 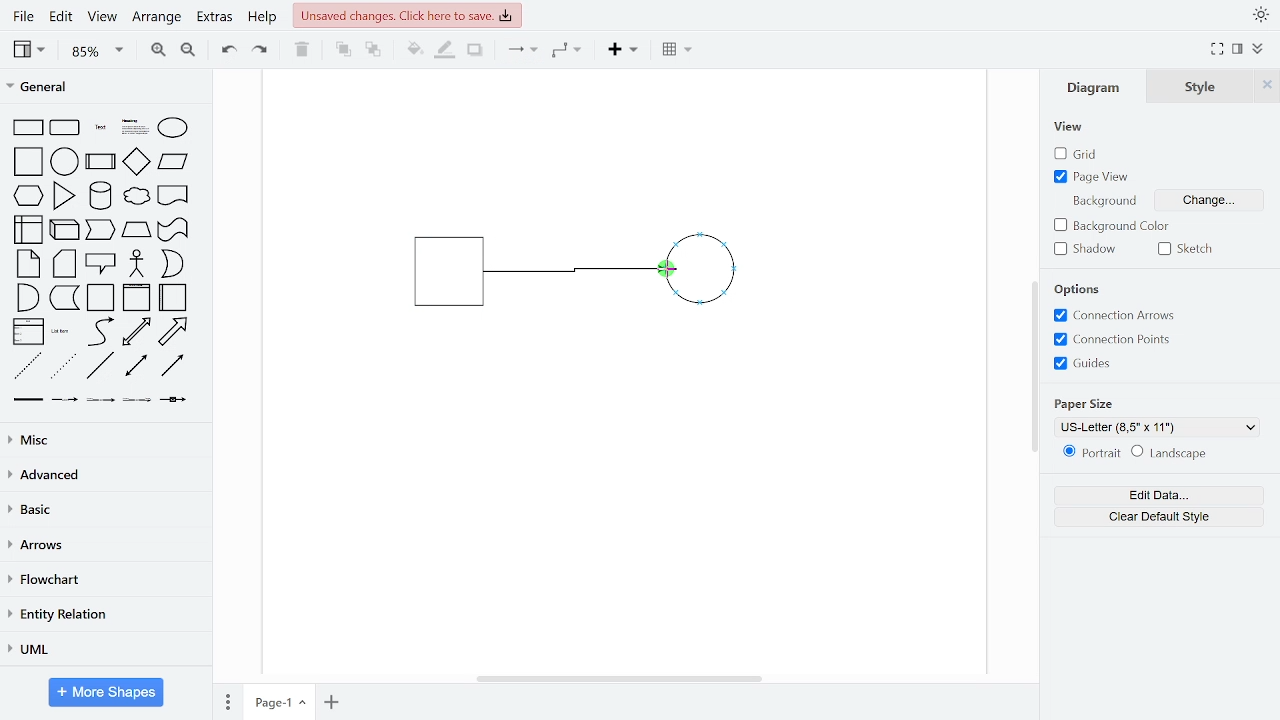 I want to click on connector with symbol, so click(x=176, y=398).